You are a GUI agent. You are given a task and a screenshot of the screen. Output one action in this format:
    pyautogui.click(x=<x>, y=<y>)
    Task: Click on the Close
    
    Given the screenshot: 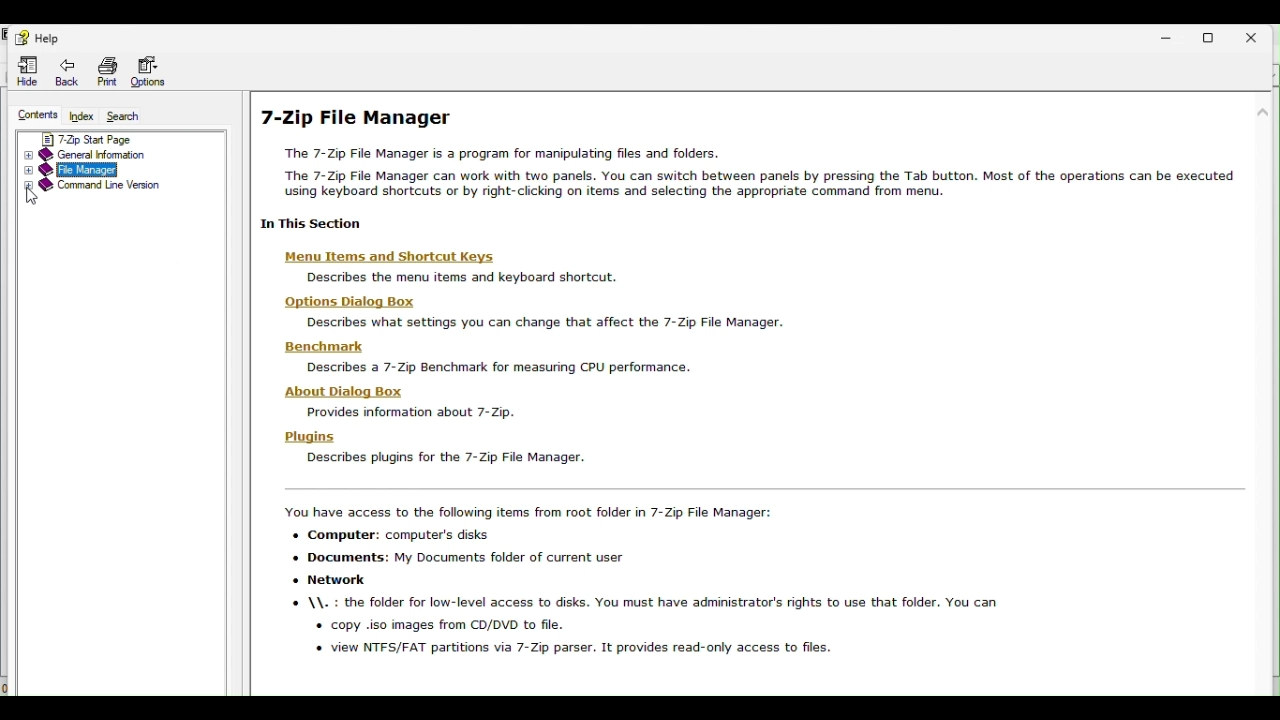 What is the action you would take?
    pyautogui.click(x=1260, y=37)
    